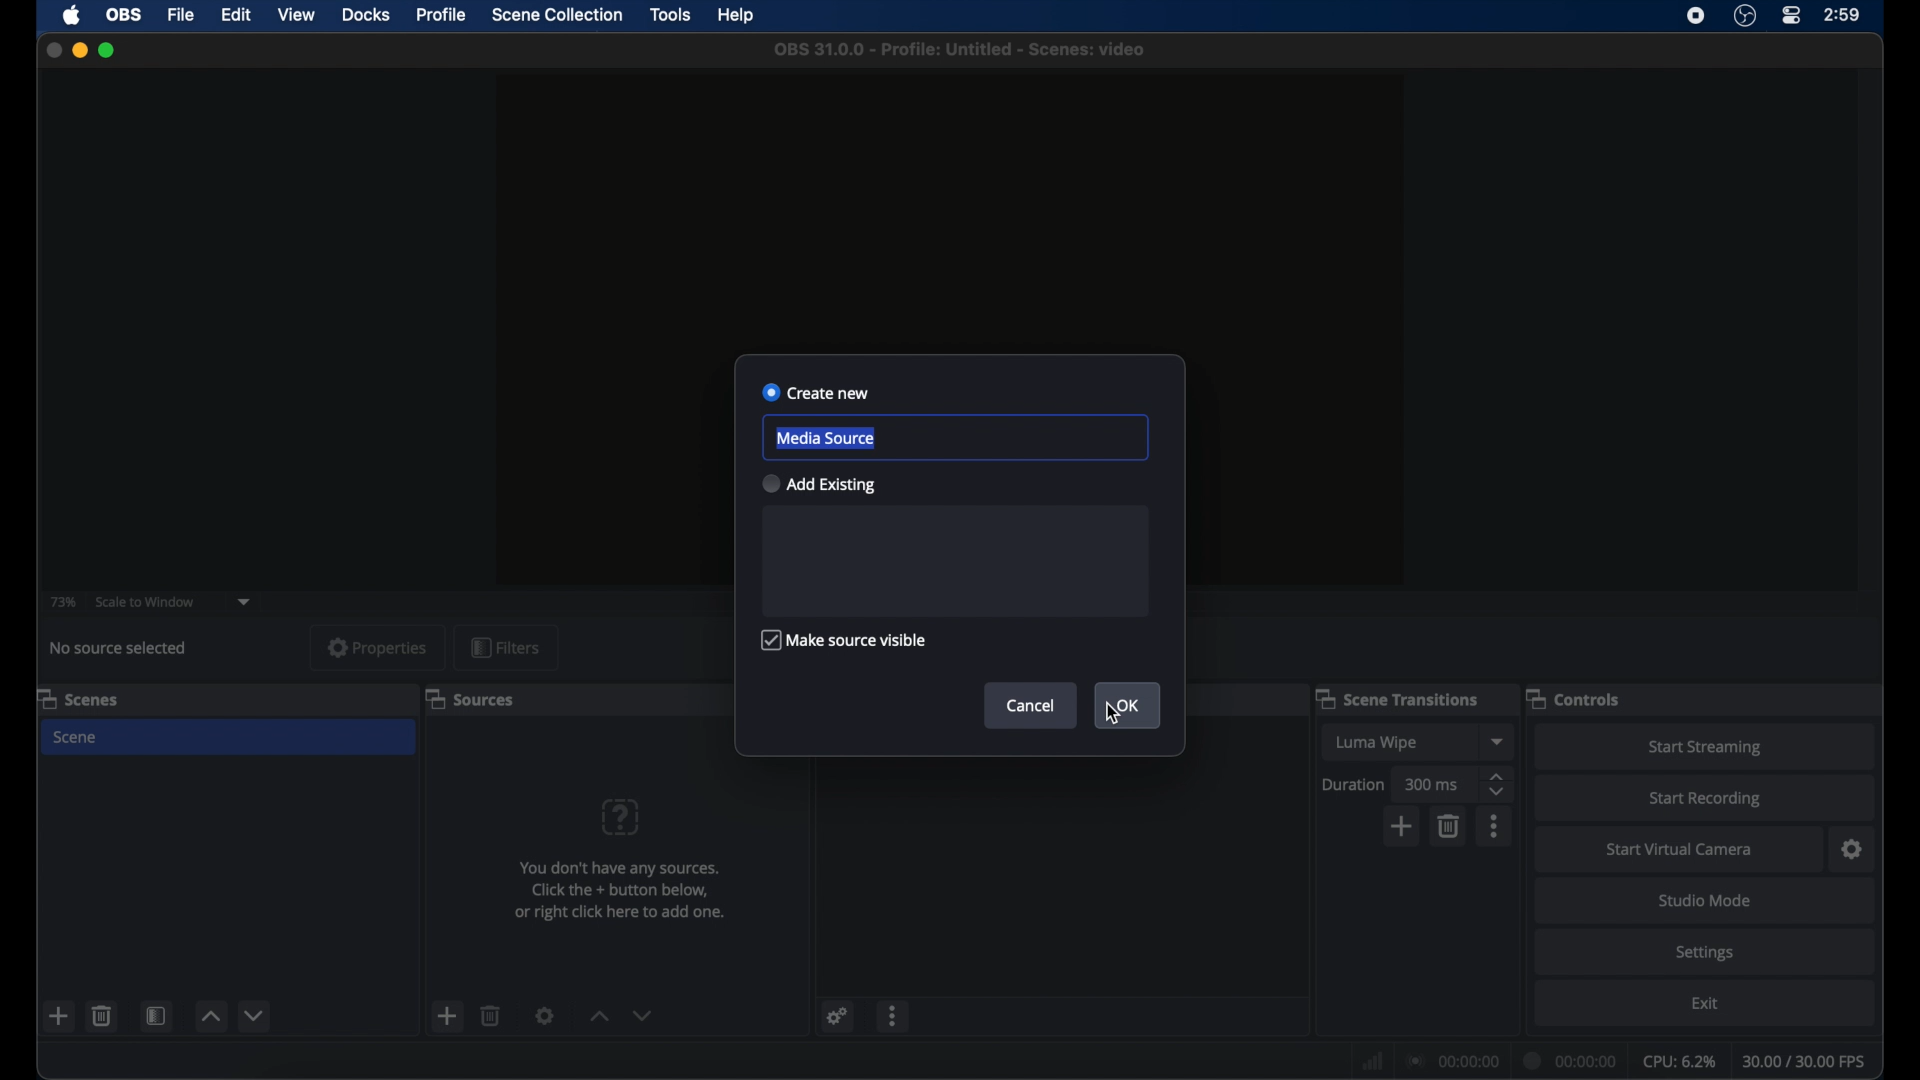 Image resolution: width=1920 pixels, height=1080 pixels. I want to click on make source visible, so click(845, 640).